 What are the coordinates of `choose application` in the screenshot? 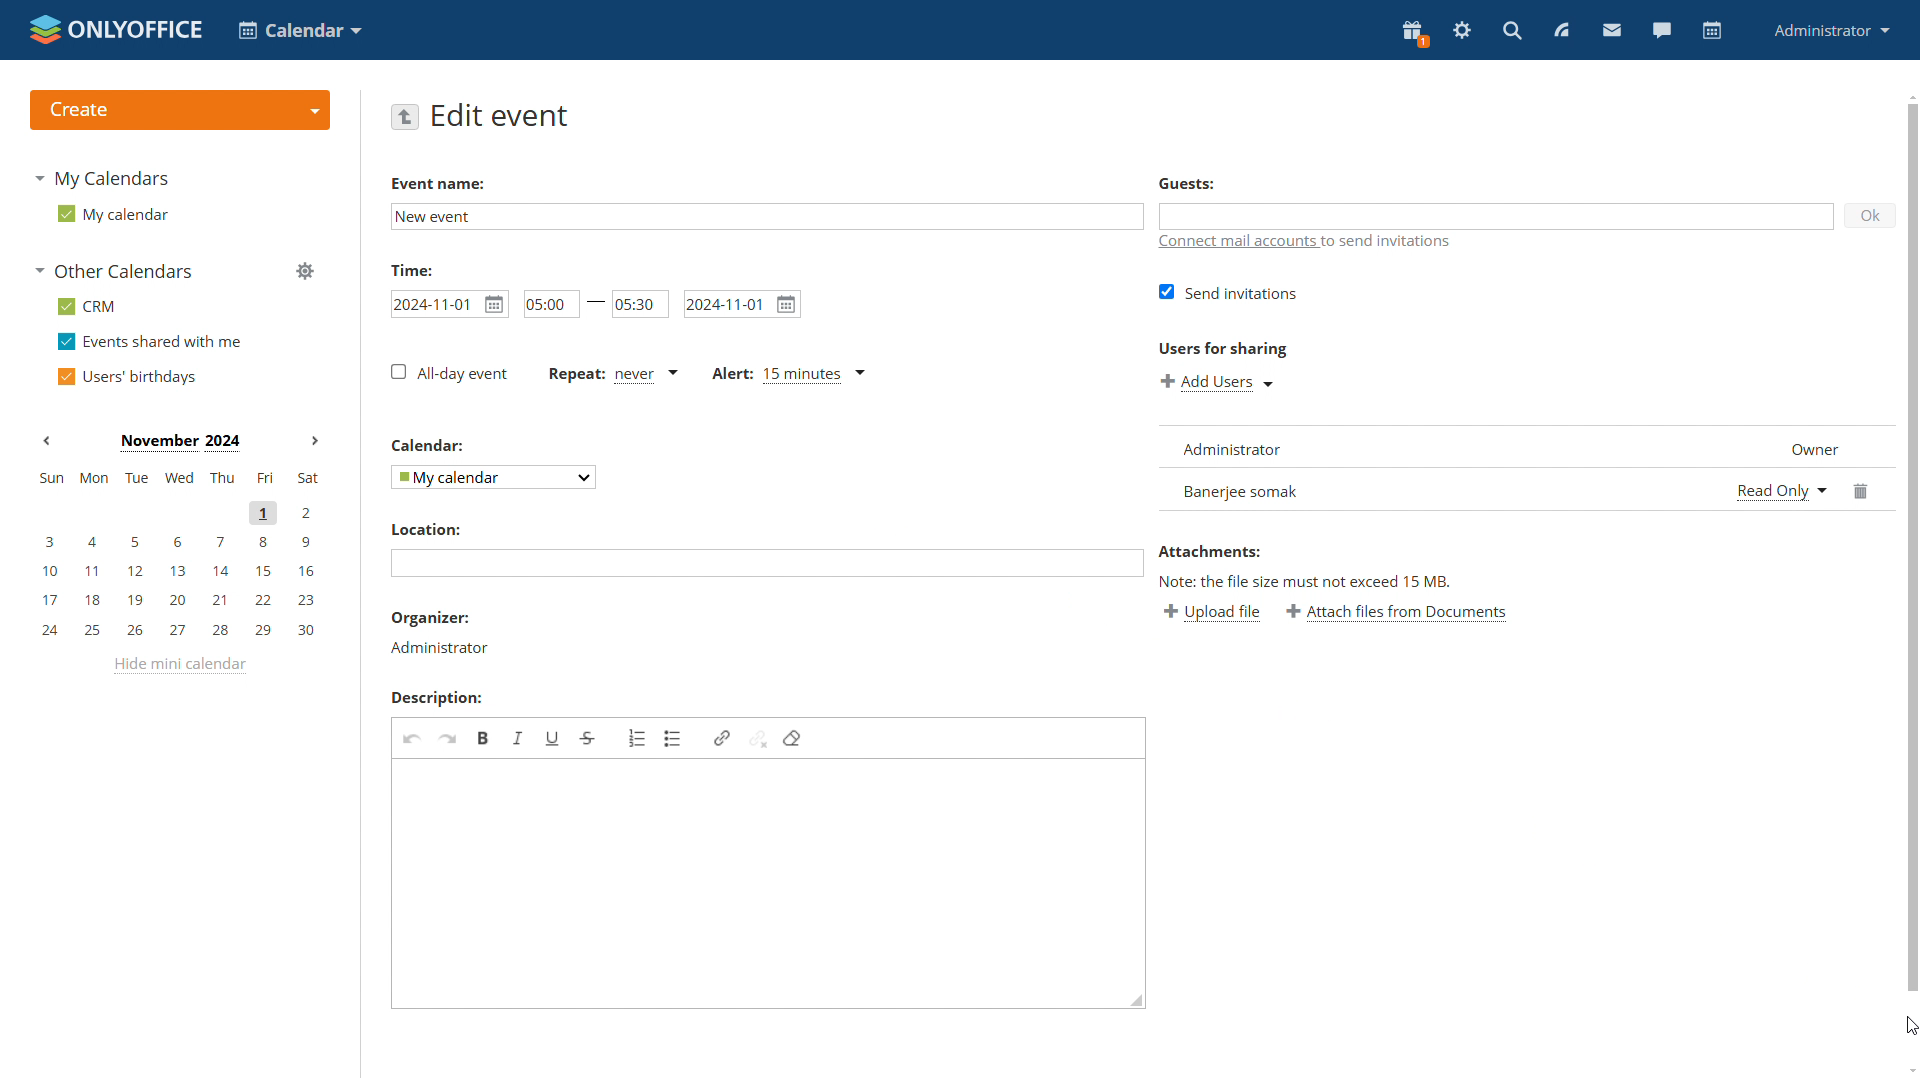 It's located at (298, 29).